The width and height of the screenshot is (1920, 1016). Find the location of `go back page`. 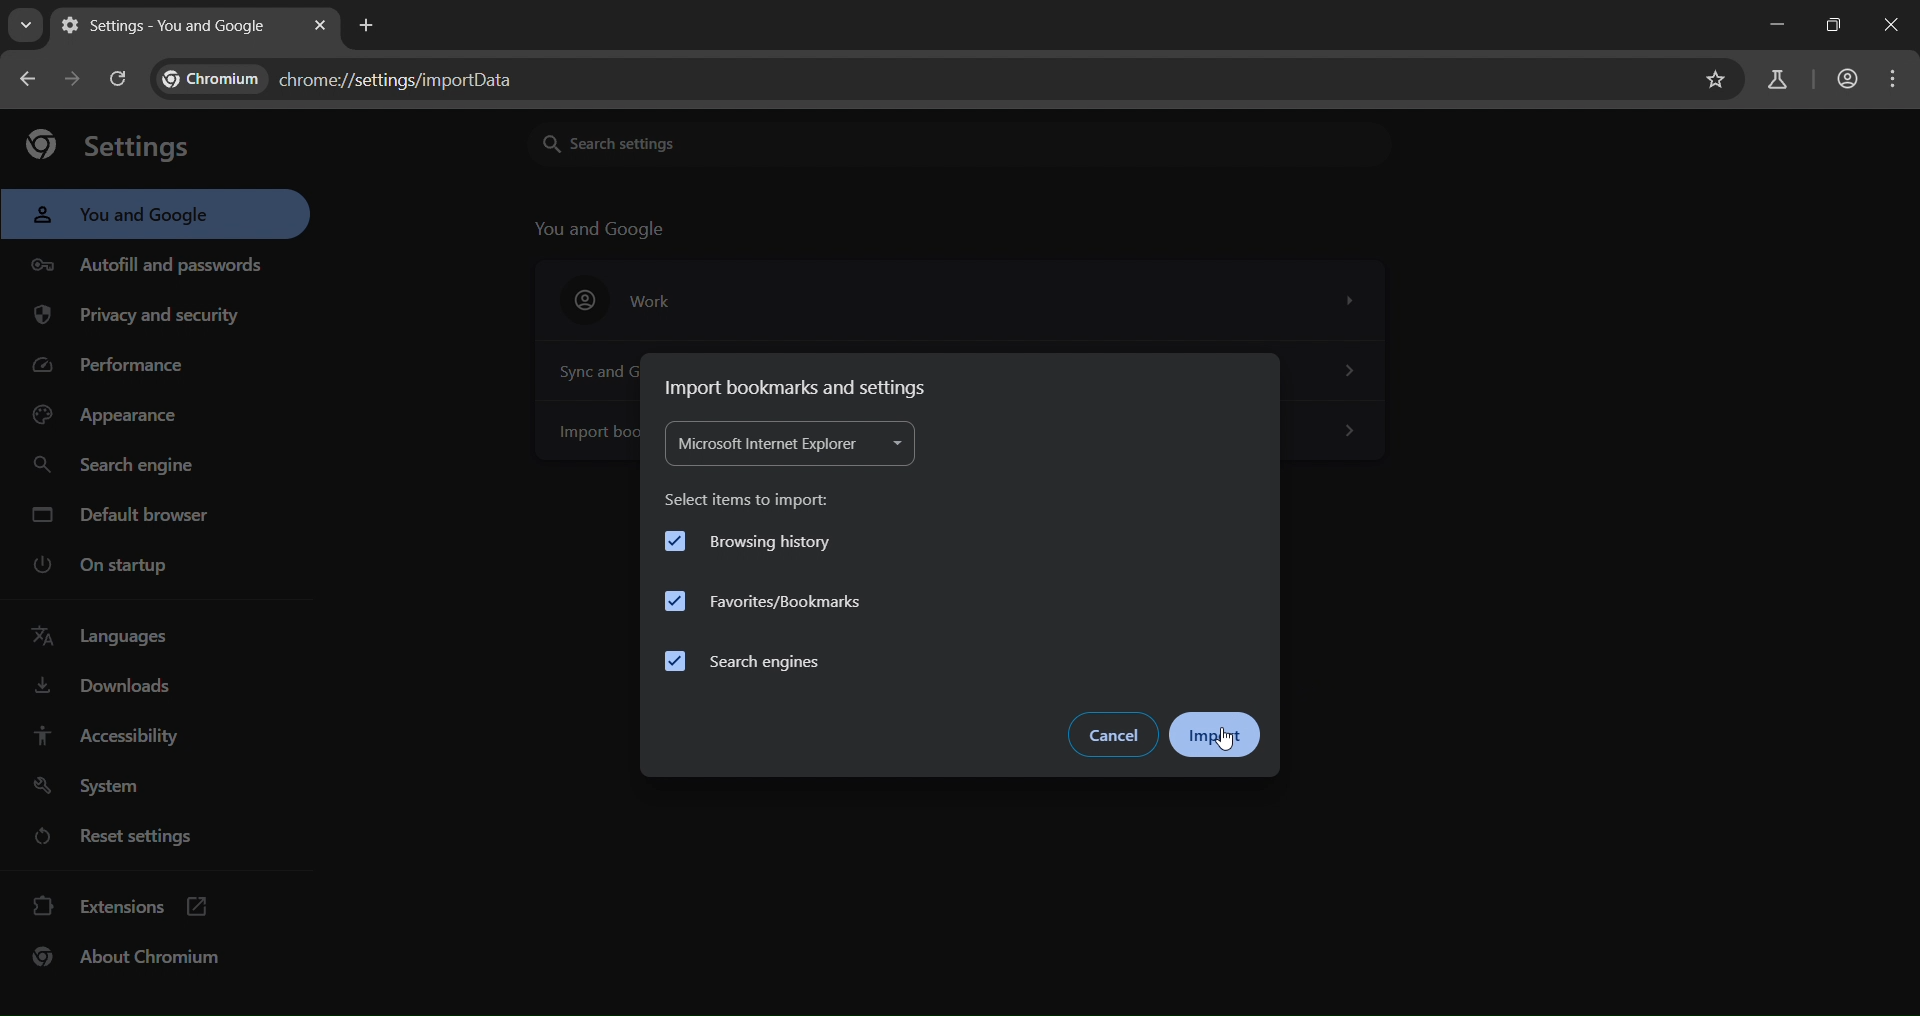

go back page is located at coordinates (32, 78).